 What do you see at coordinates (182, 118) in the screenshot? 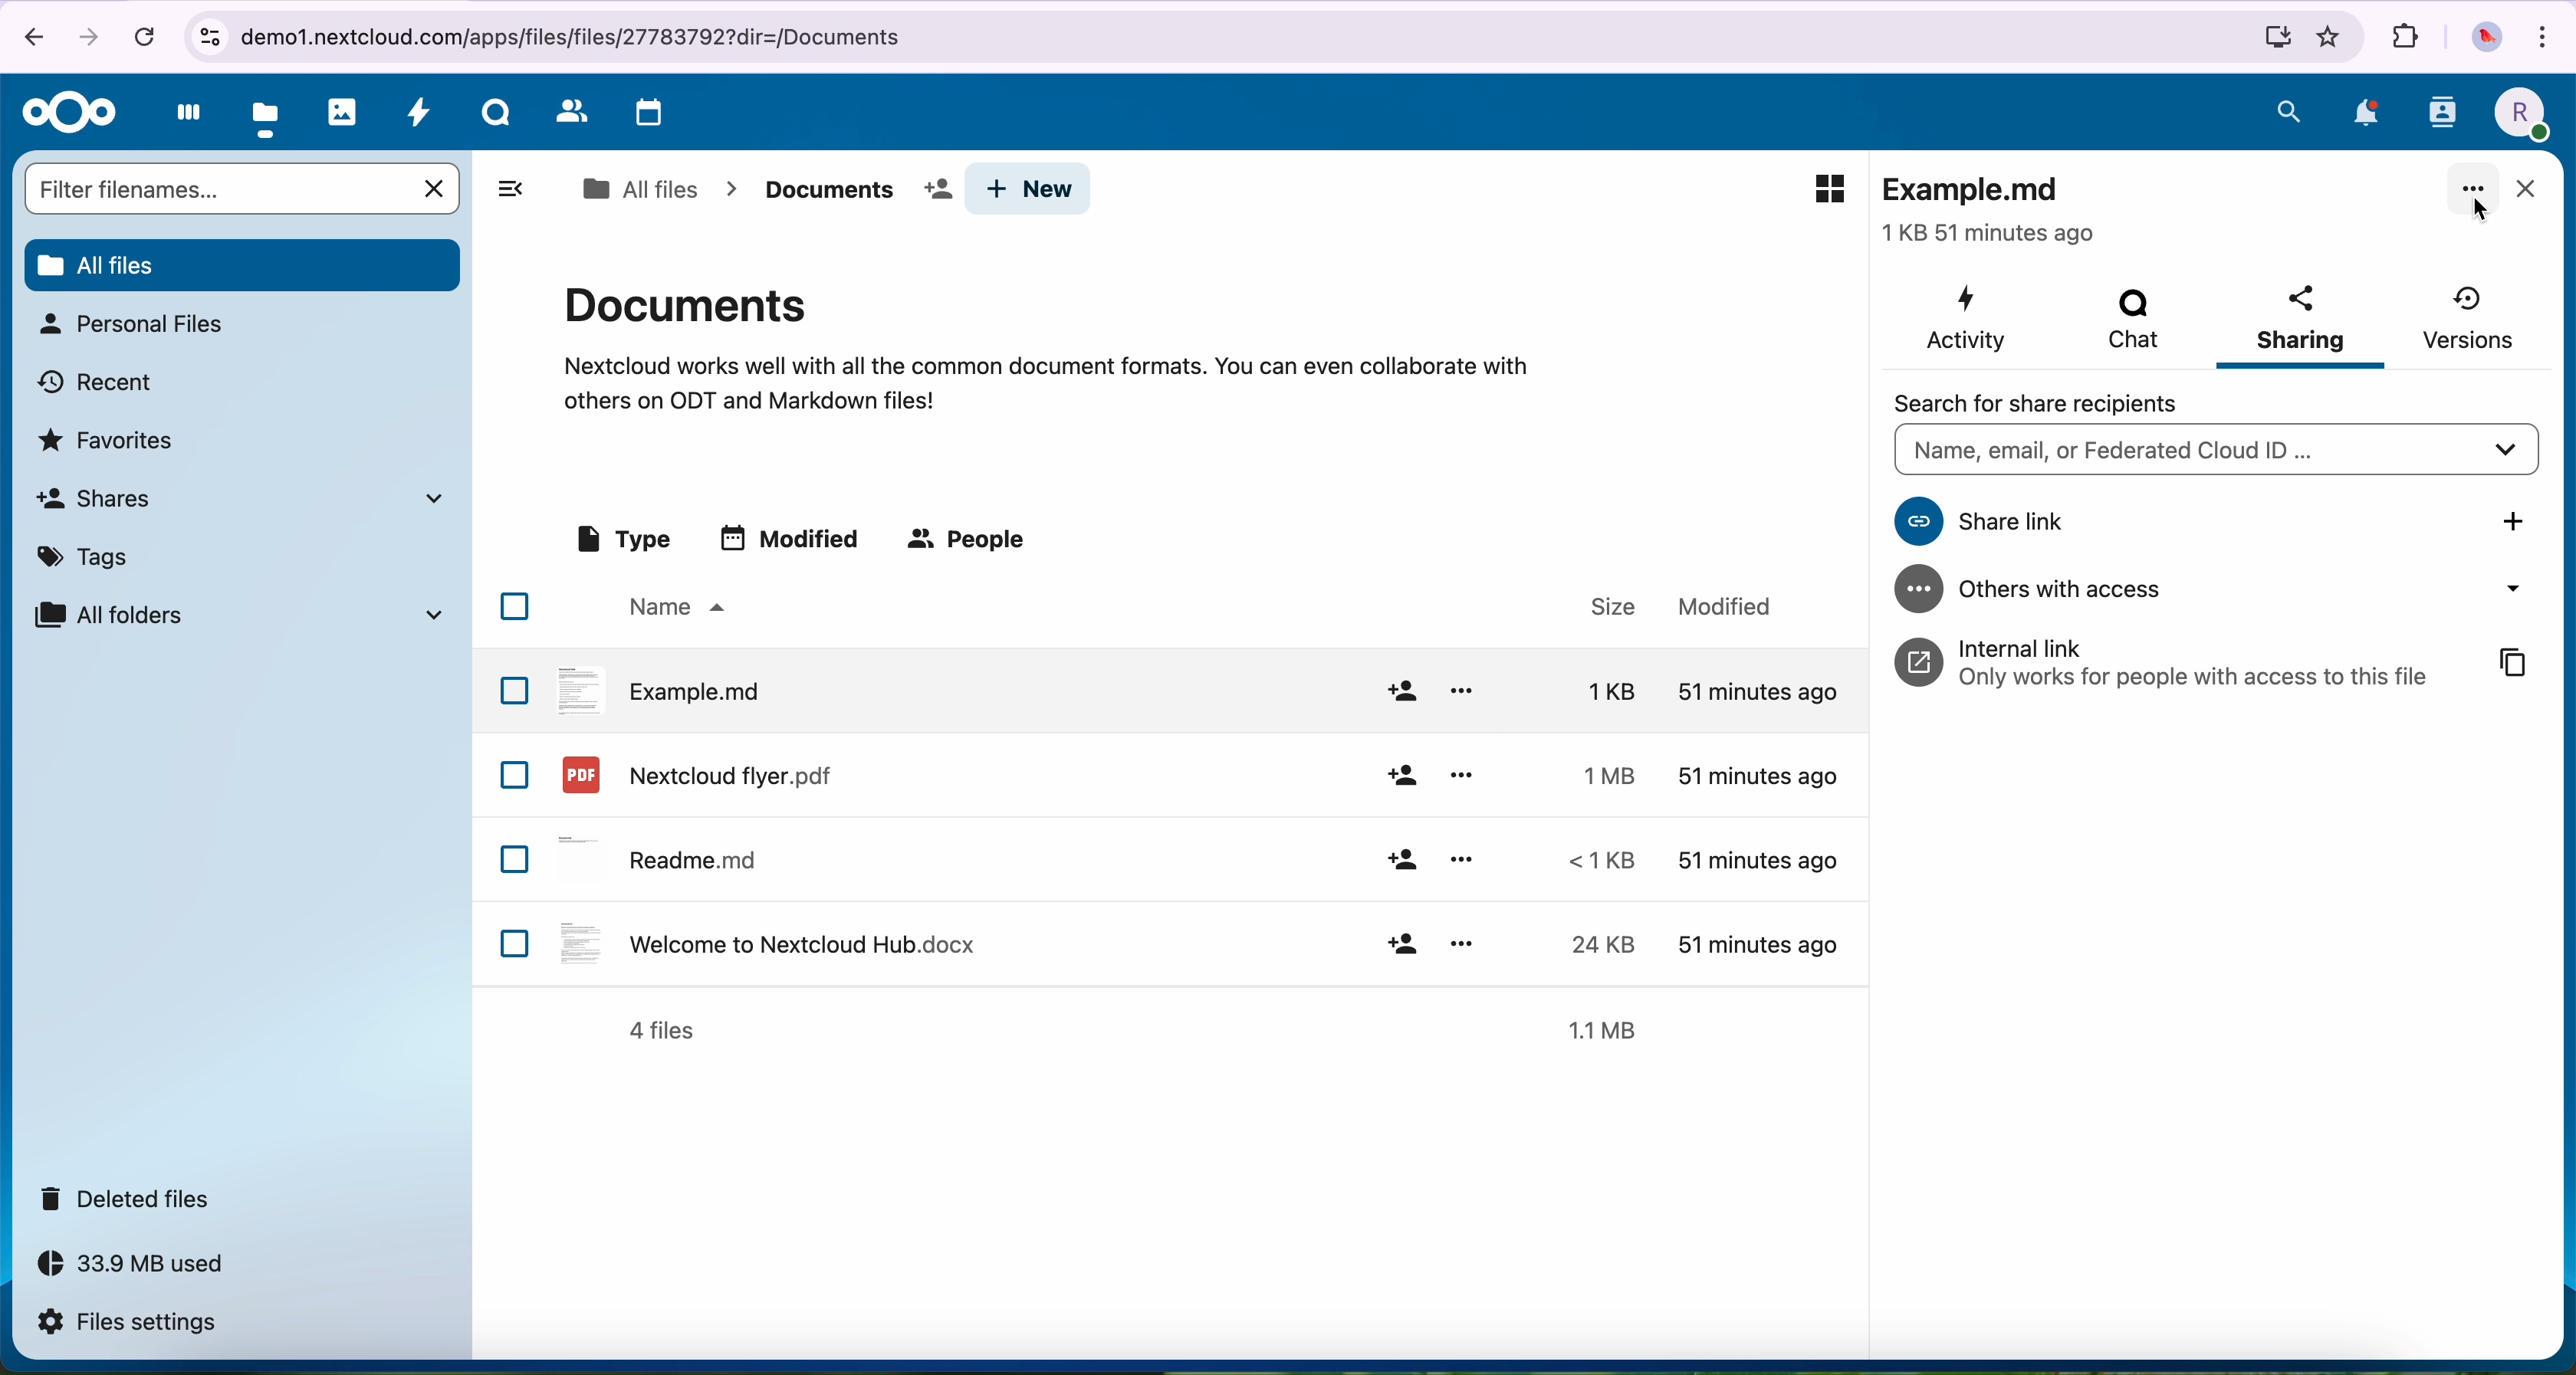
I see `dashboard` at bounding box center [182, 118].